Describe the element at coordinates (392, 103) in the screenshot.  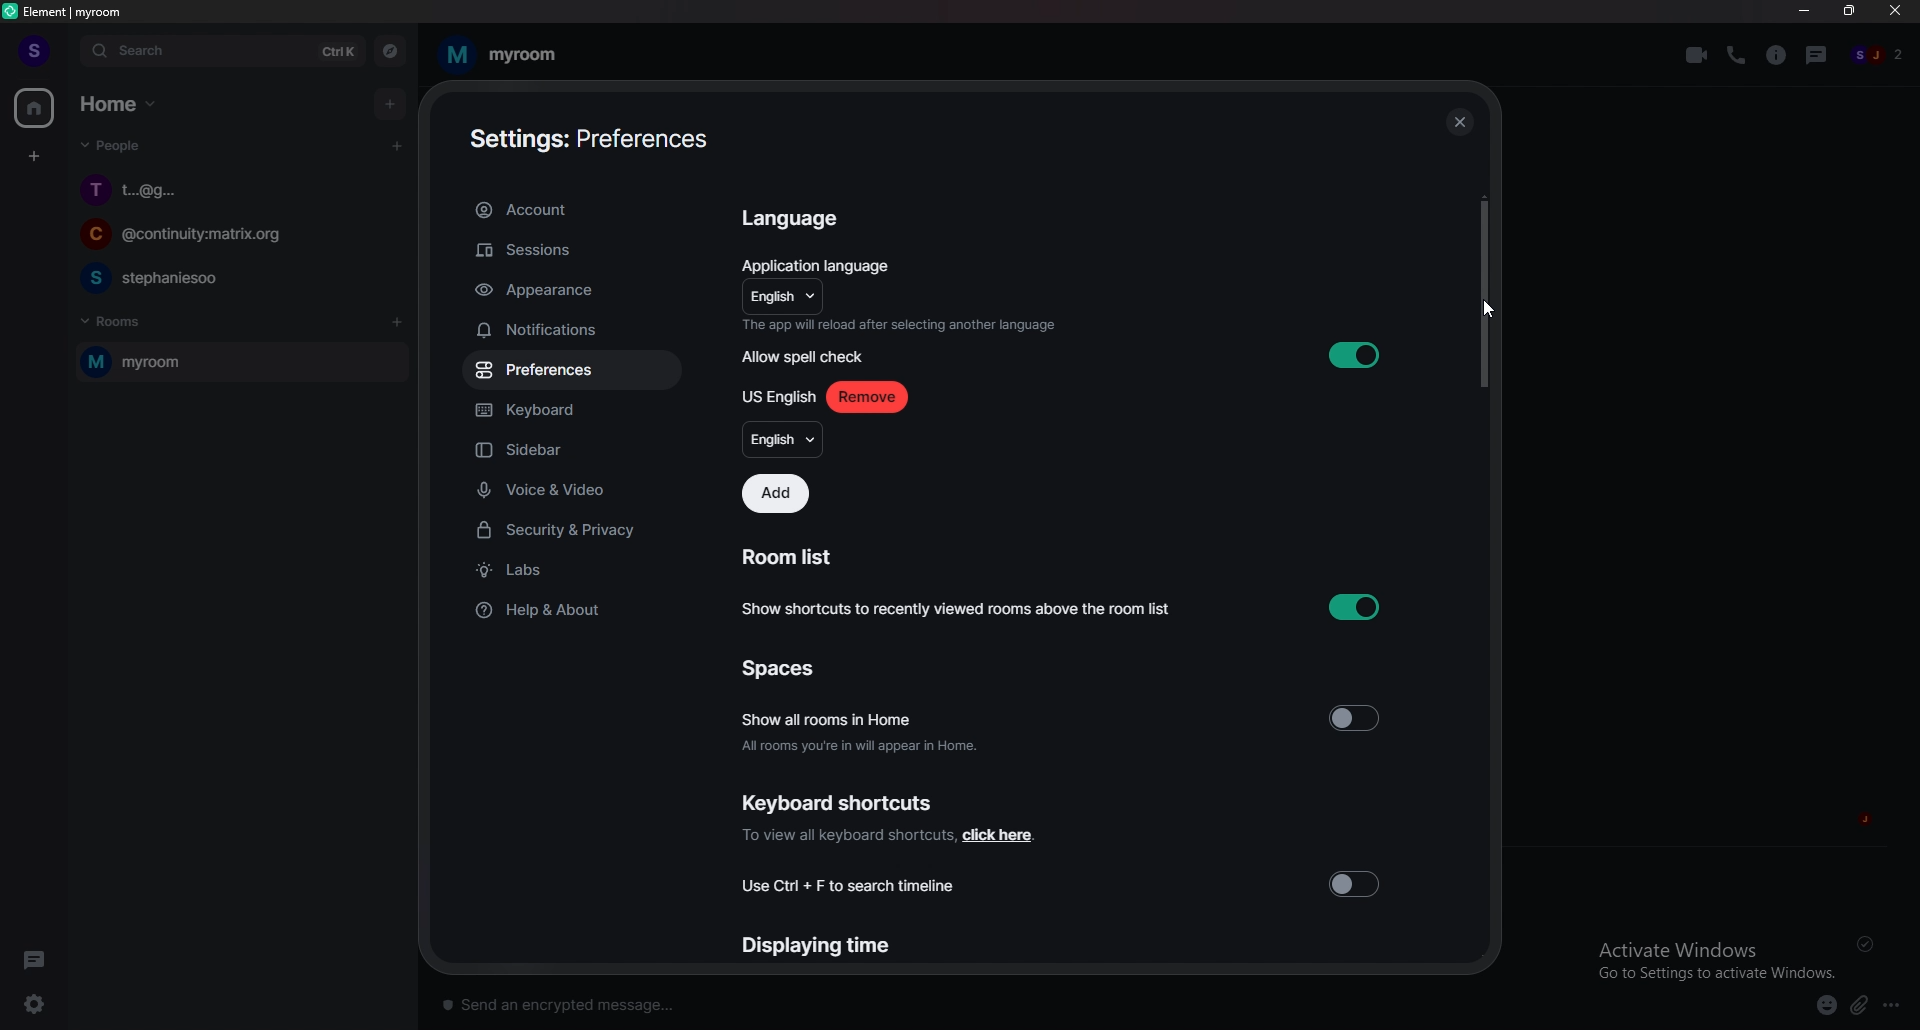
I see `add` at that location.